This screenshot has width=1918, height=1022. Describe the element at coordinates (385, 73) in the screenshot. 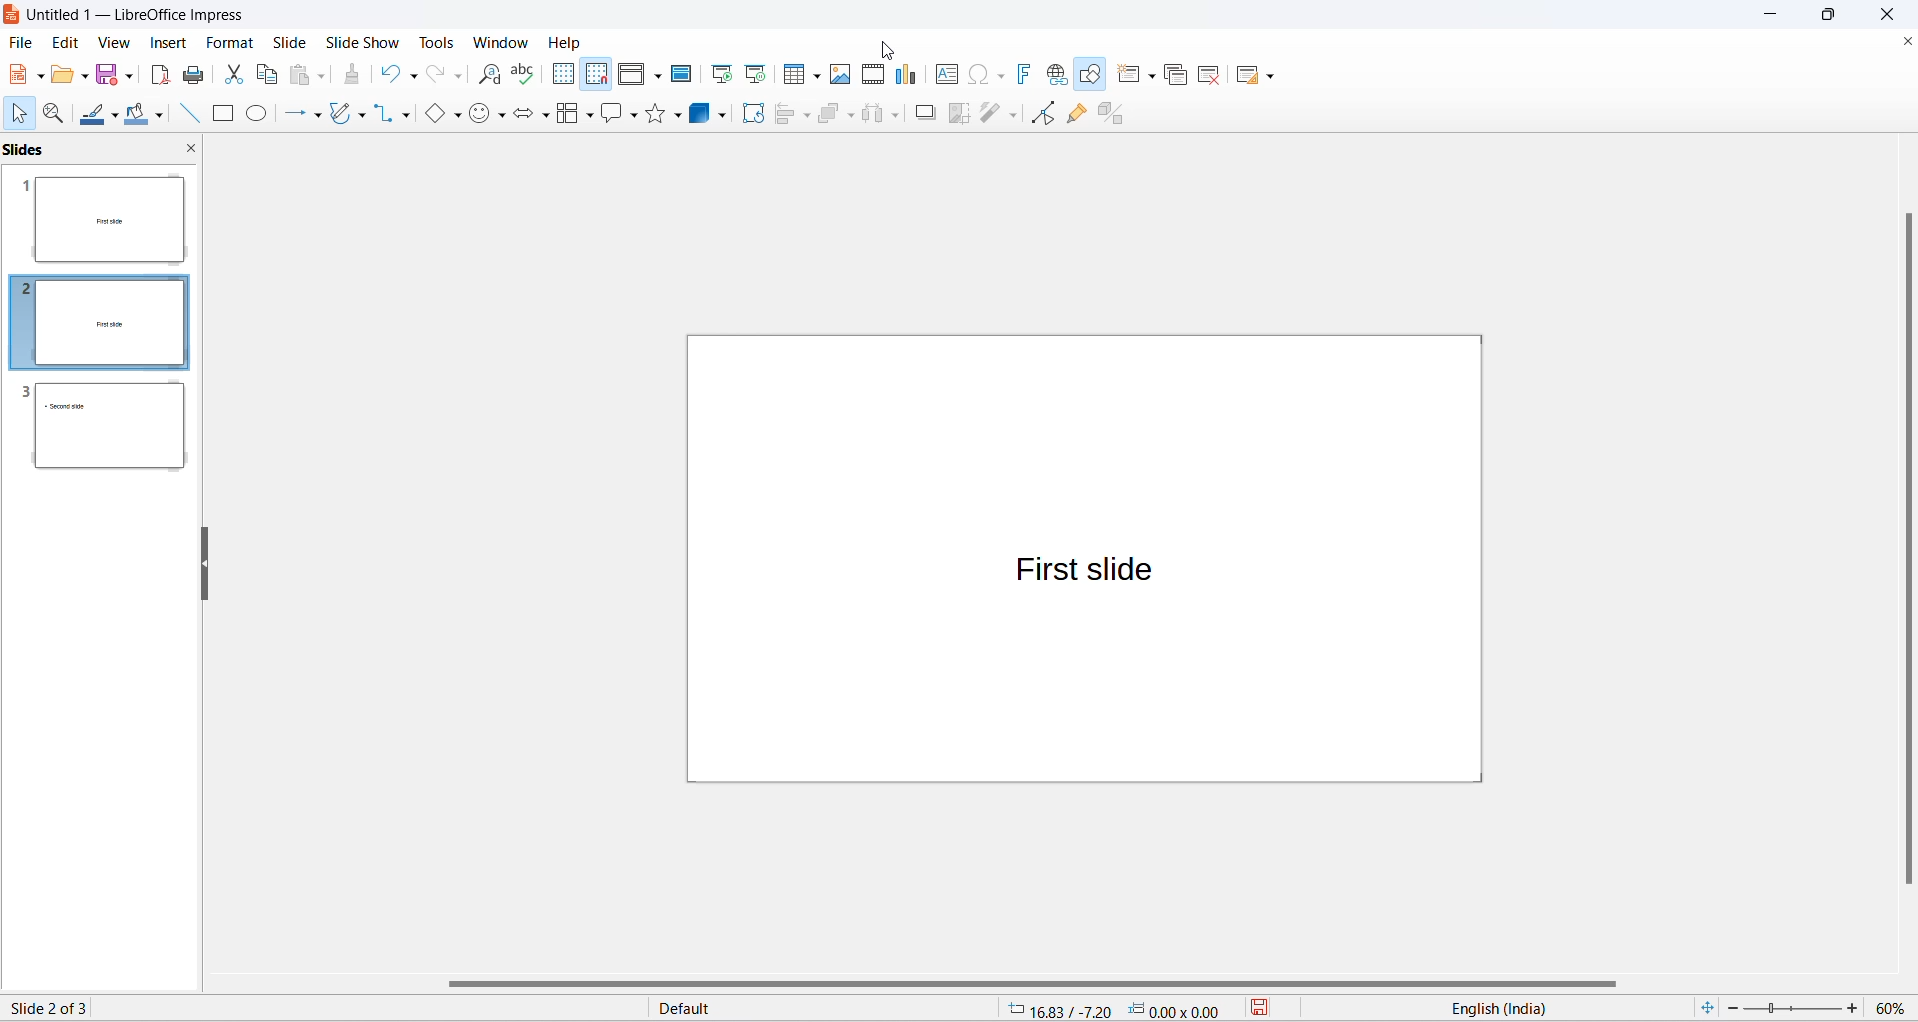

I see `undo` at that location.